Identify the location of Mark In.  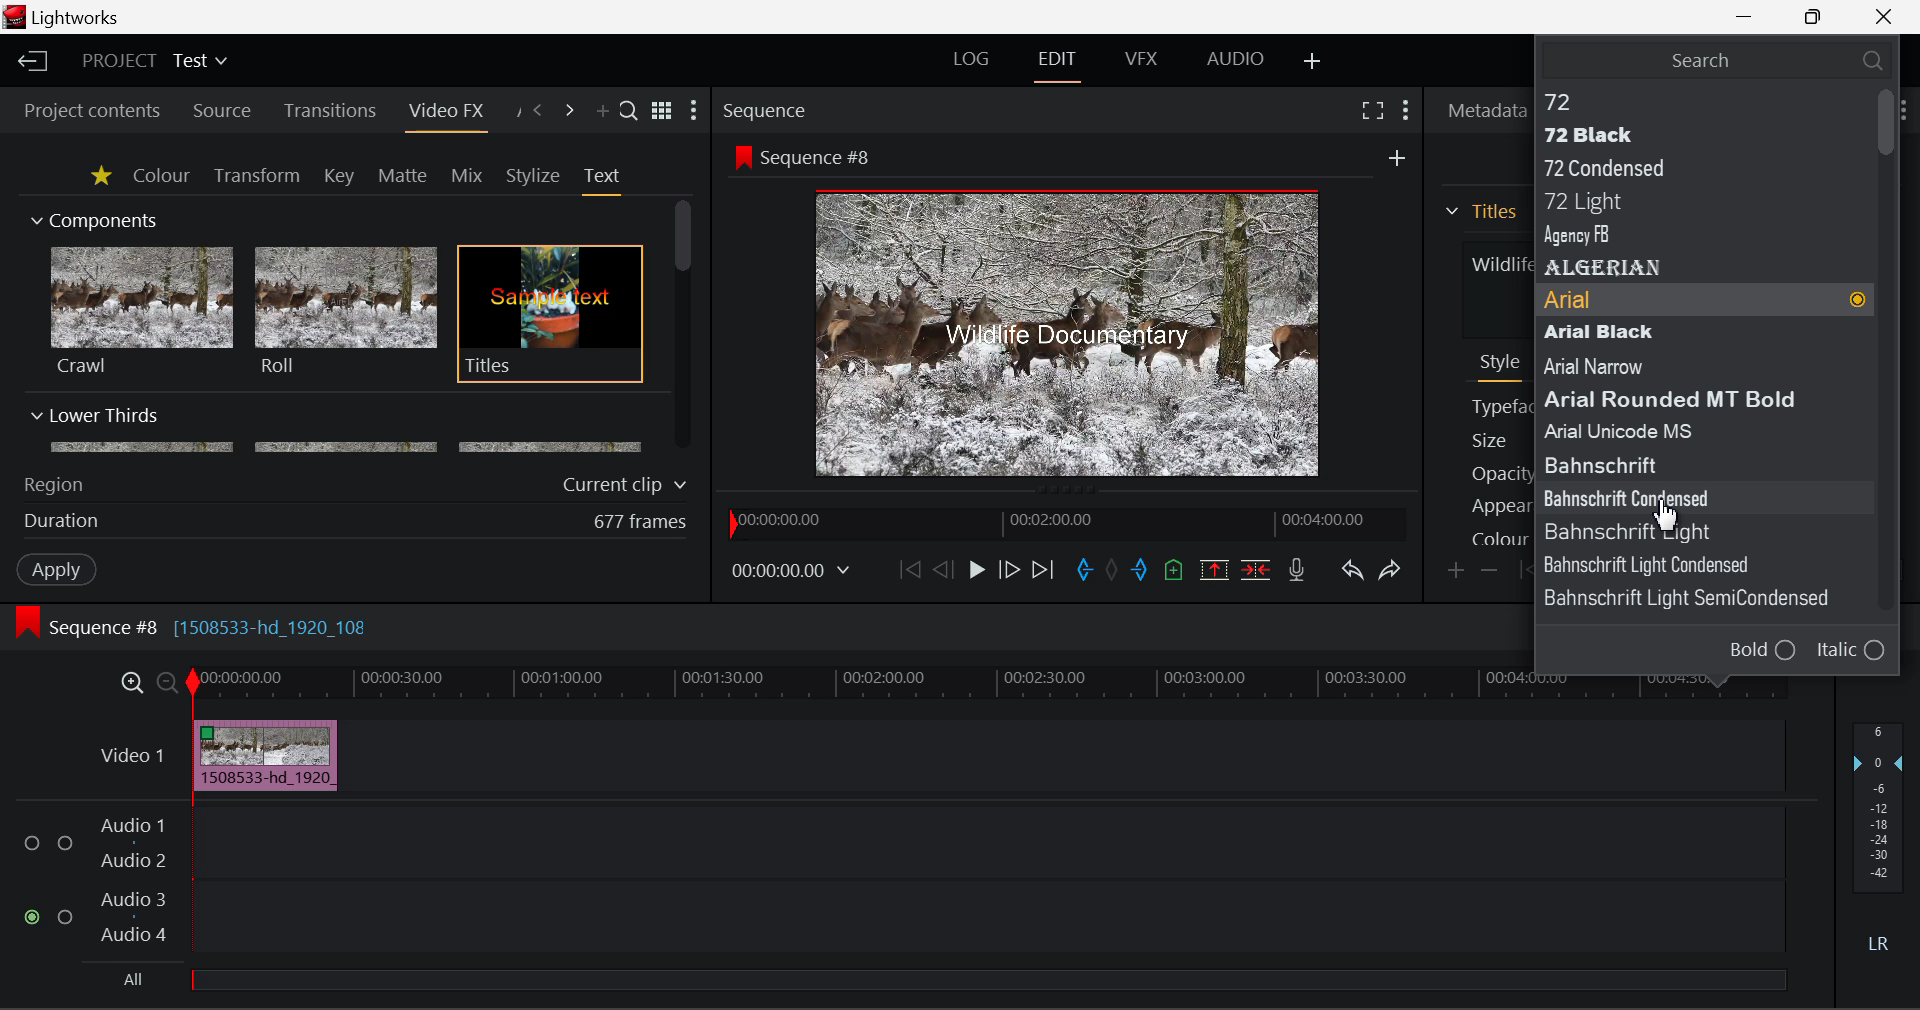
(1084, 573).